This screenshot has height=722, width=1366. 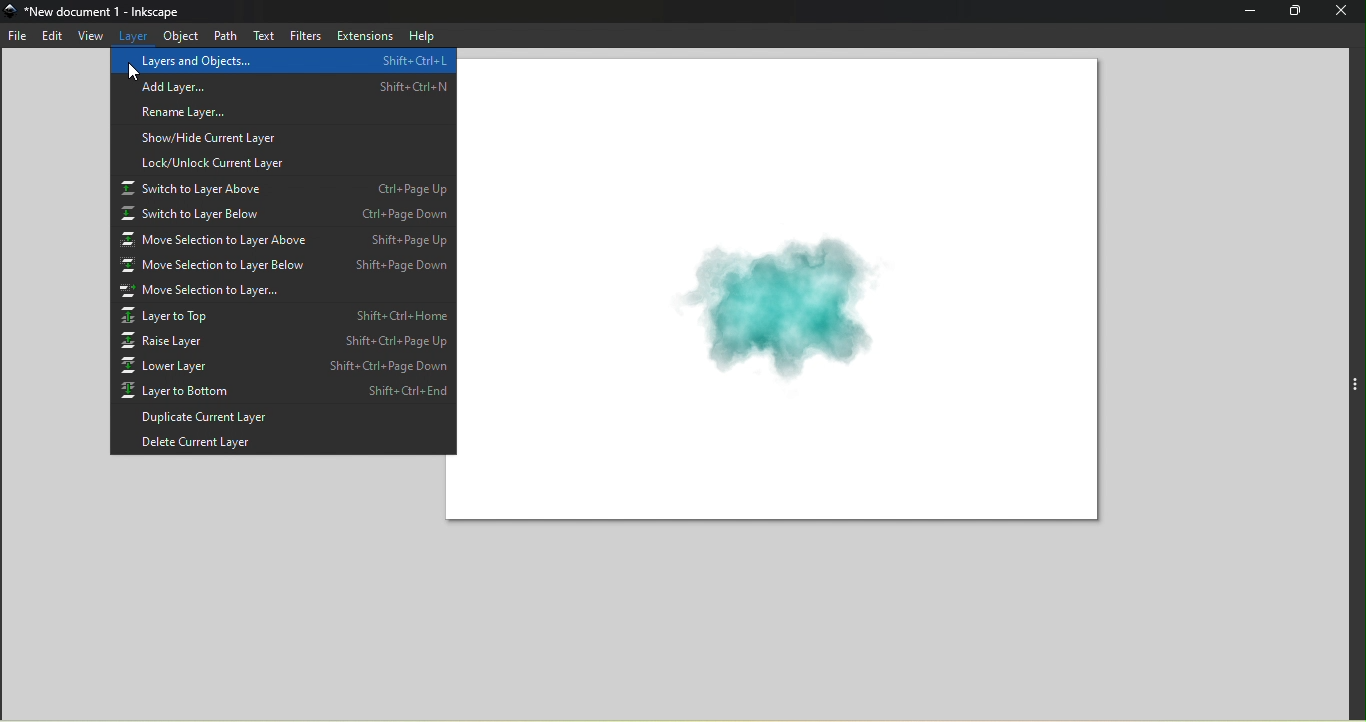 What do you see at coordinates (134, 73) in the screenshot?
I see `cursor` at bounding box center [134, 73].